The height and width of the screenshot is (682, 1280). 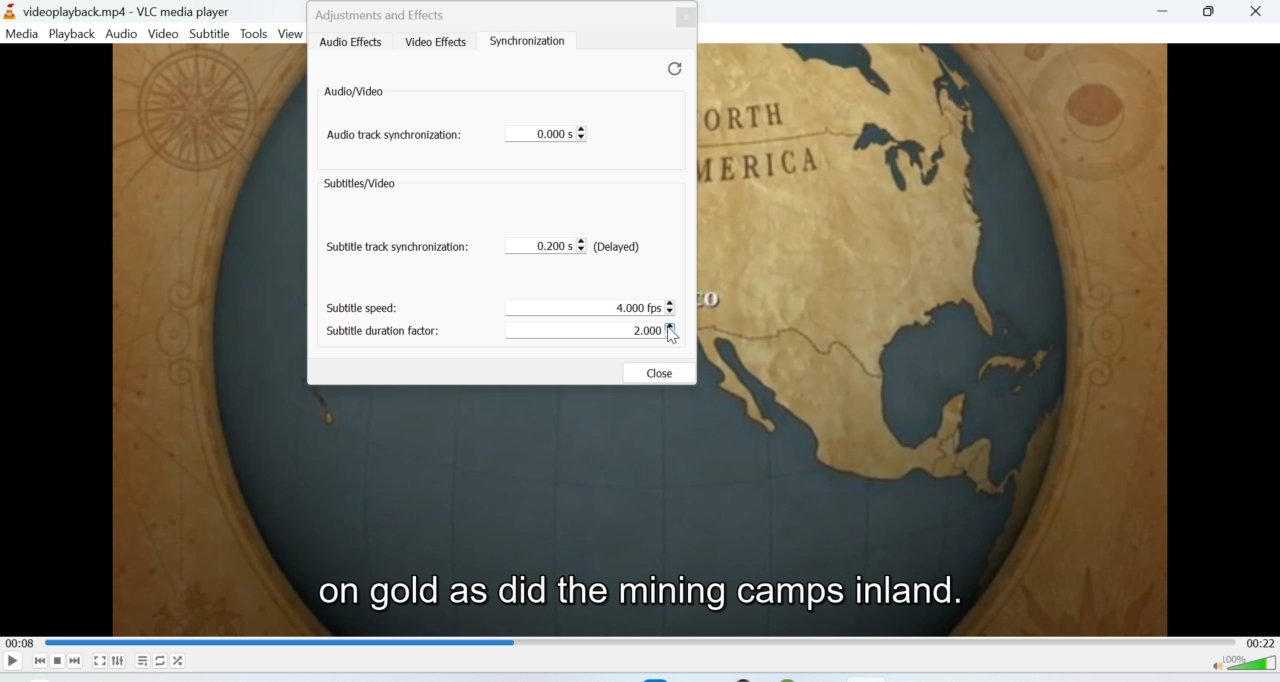 I want to click on Seek forward, so click(x=76, y=661).